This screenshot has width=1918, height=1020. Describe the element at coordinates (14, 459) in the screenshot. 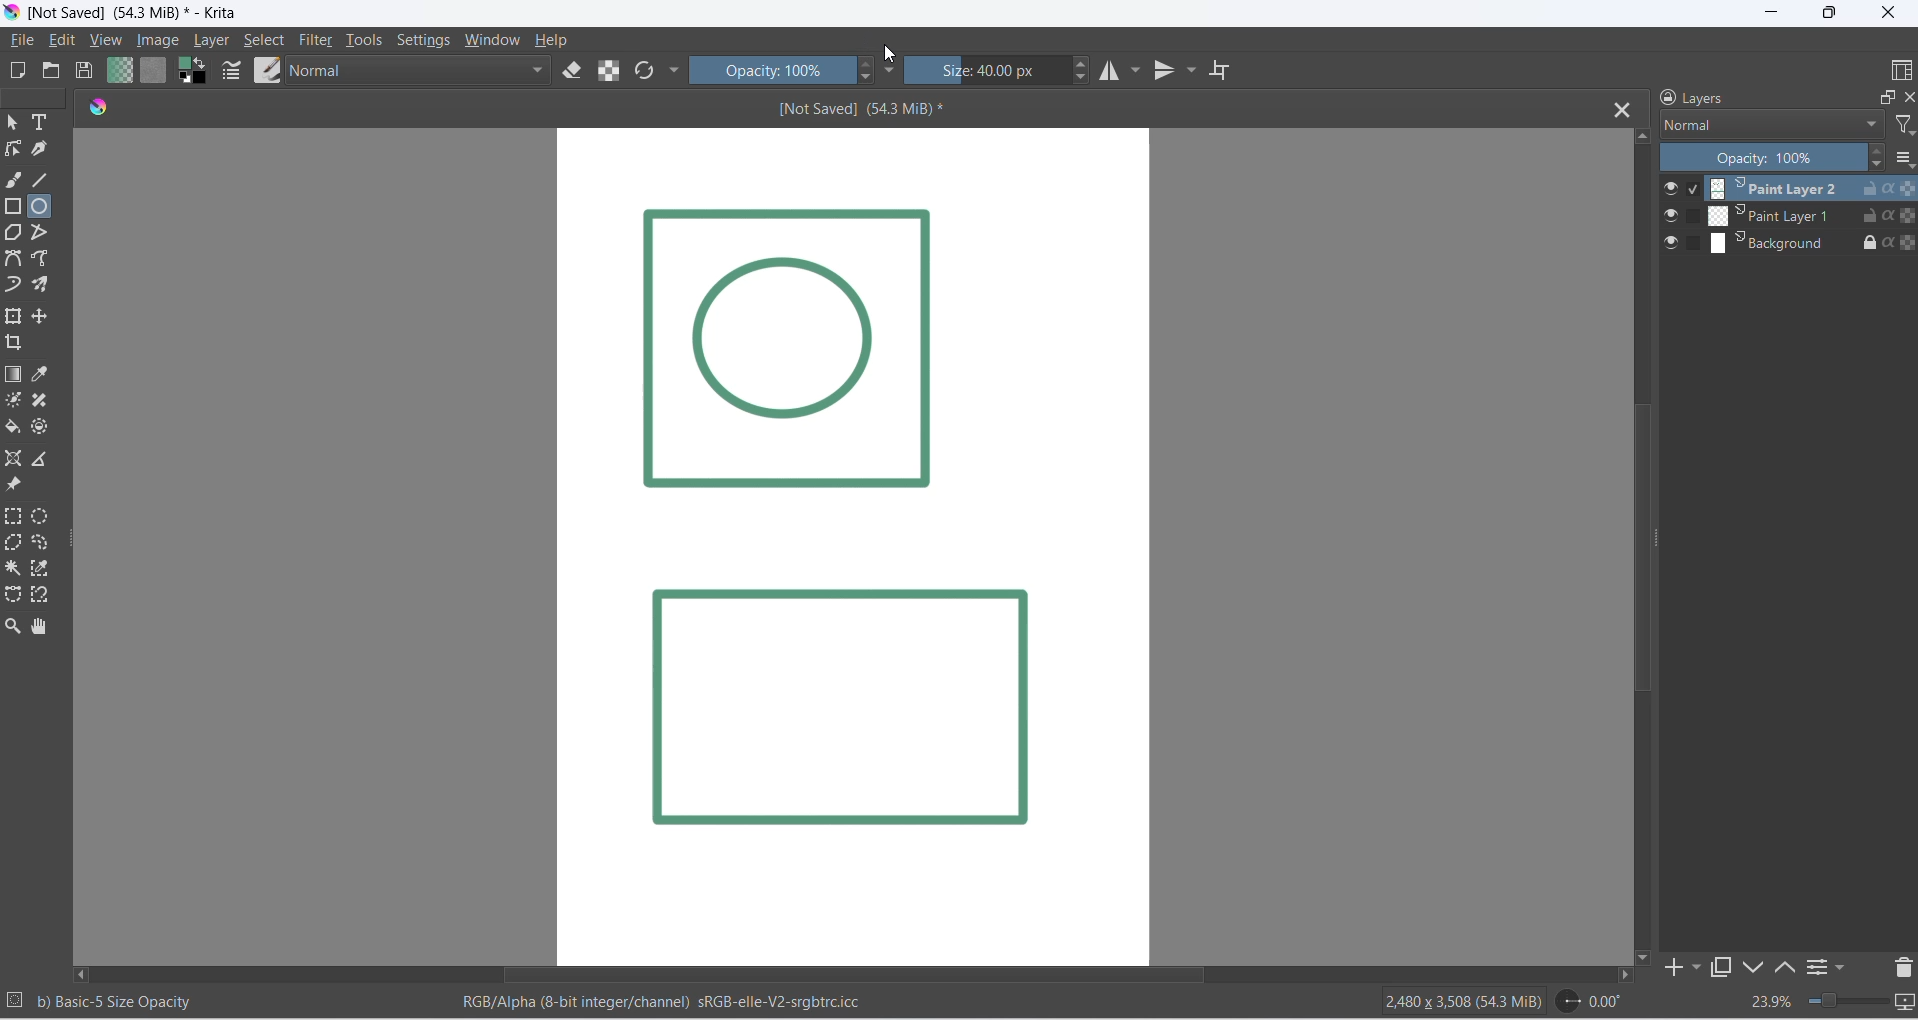

I see `assistant tool` at that location.